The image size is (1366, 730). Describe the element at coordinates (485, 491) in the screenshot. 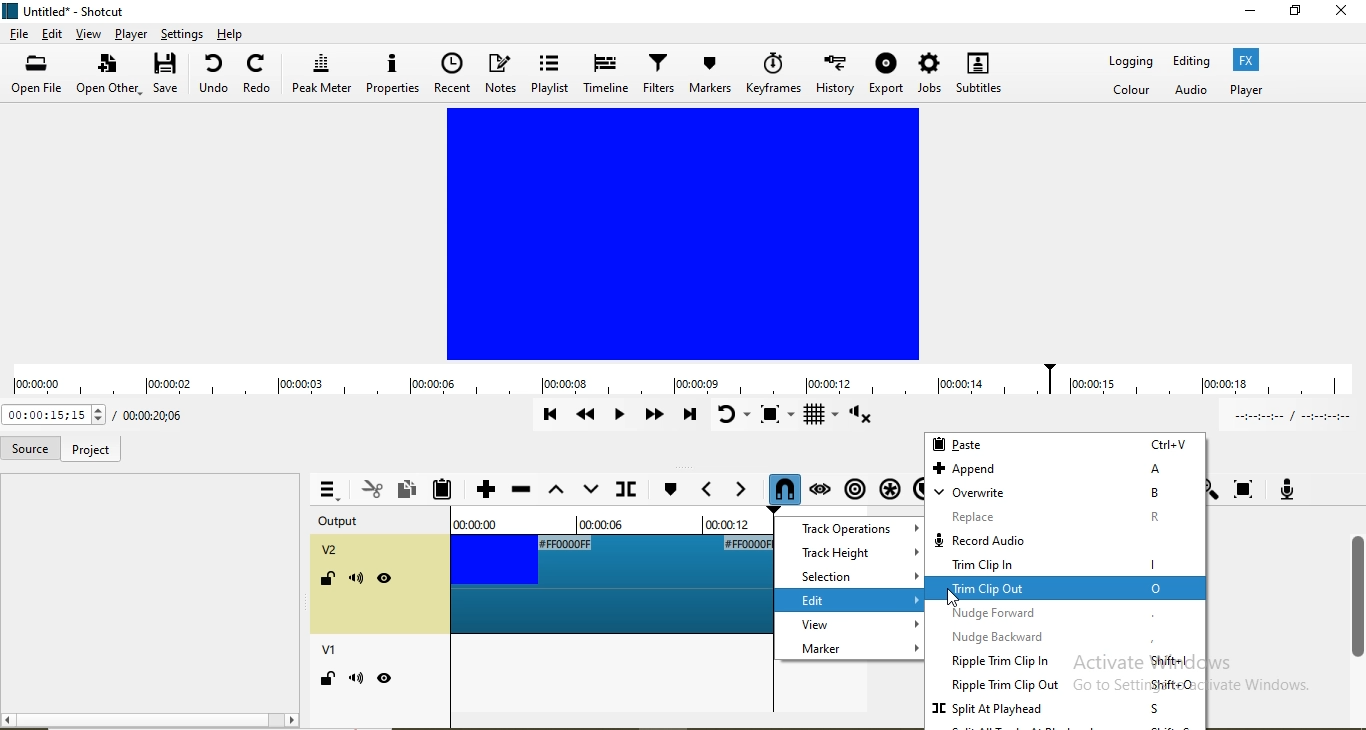

I see `Append` at that location.